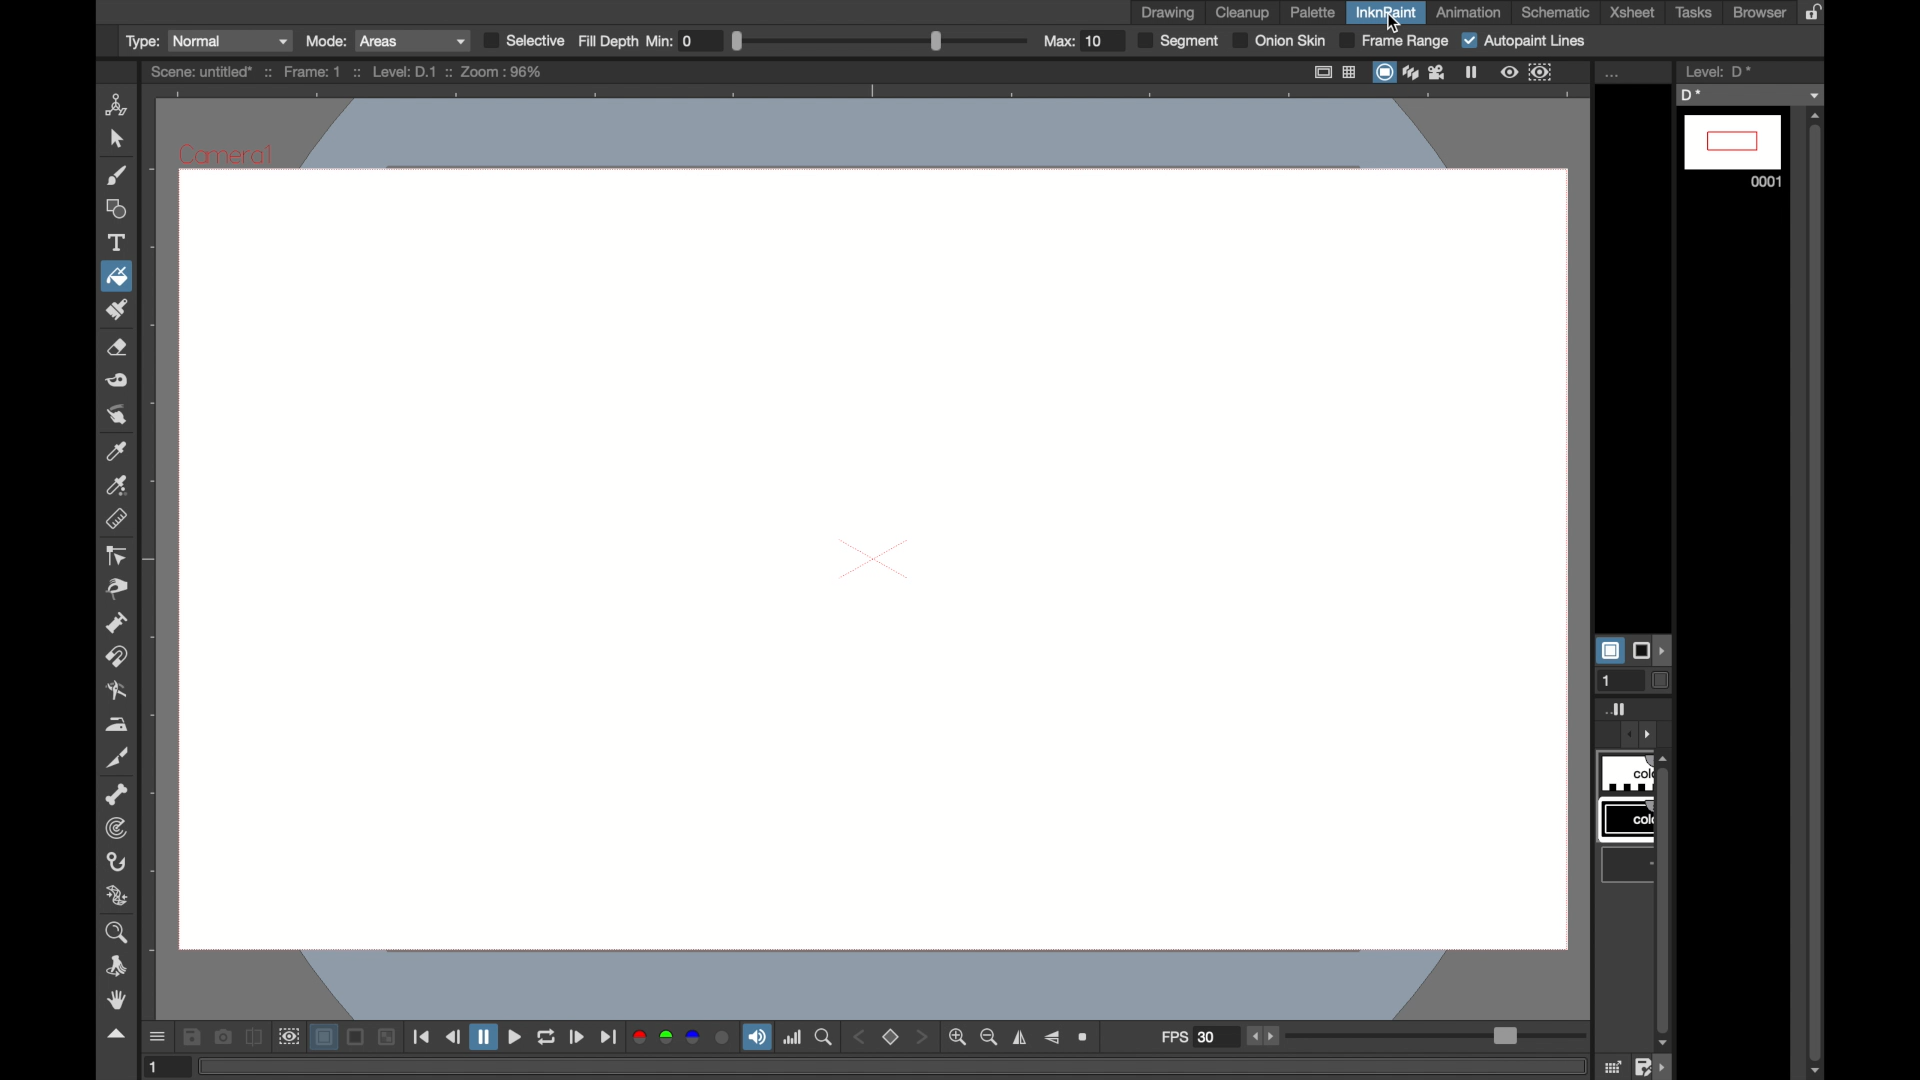 The width and height of the screenshot is (1920, 1080). What do you see at coordinates (206, 40) in the screenshot?
I see `type` at bounding box center [206, 40].